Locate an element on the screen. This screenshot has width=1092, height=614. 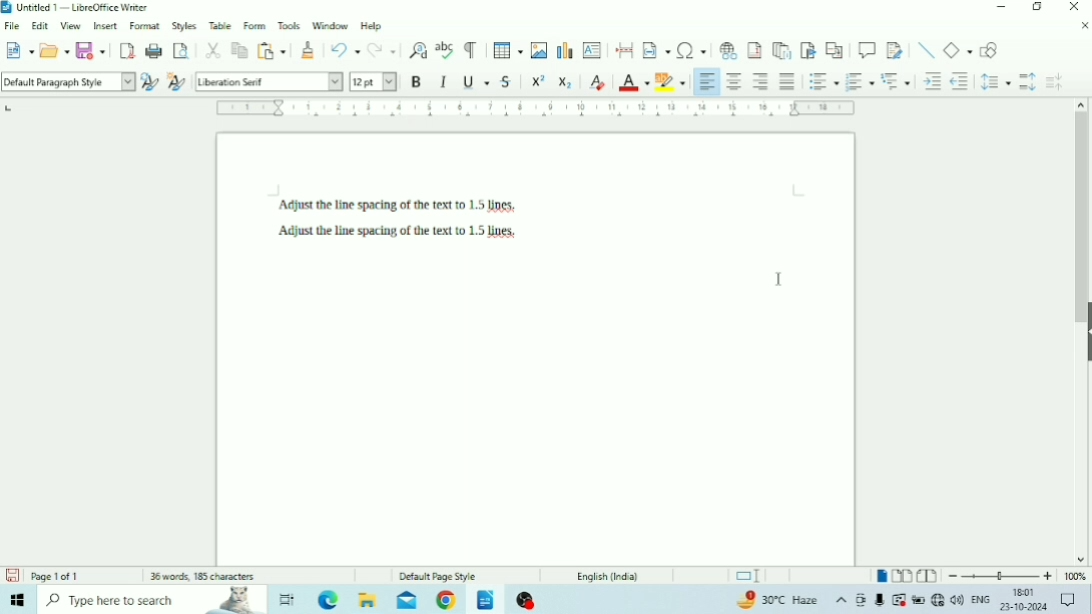
Decrease Indent is located at coordinates (960, 81).